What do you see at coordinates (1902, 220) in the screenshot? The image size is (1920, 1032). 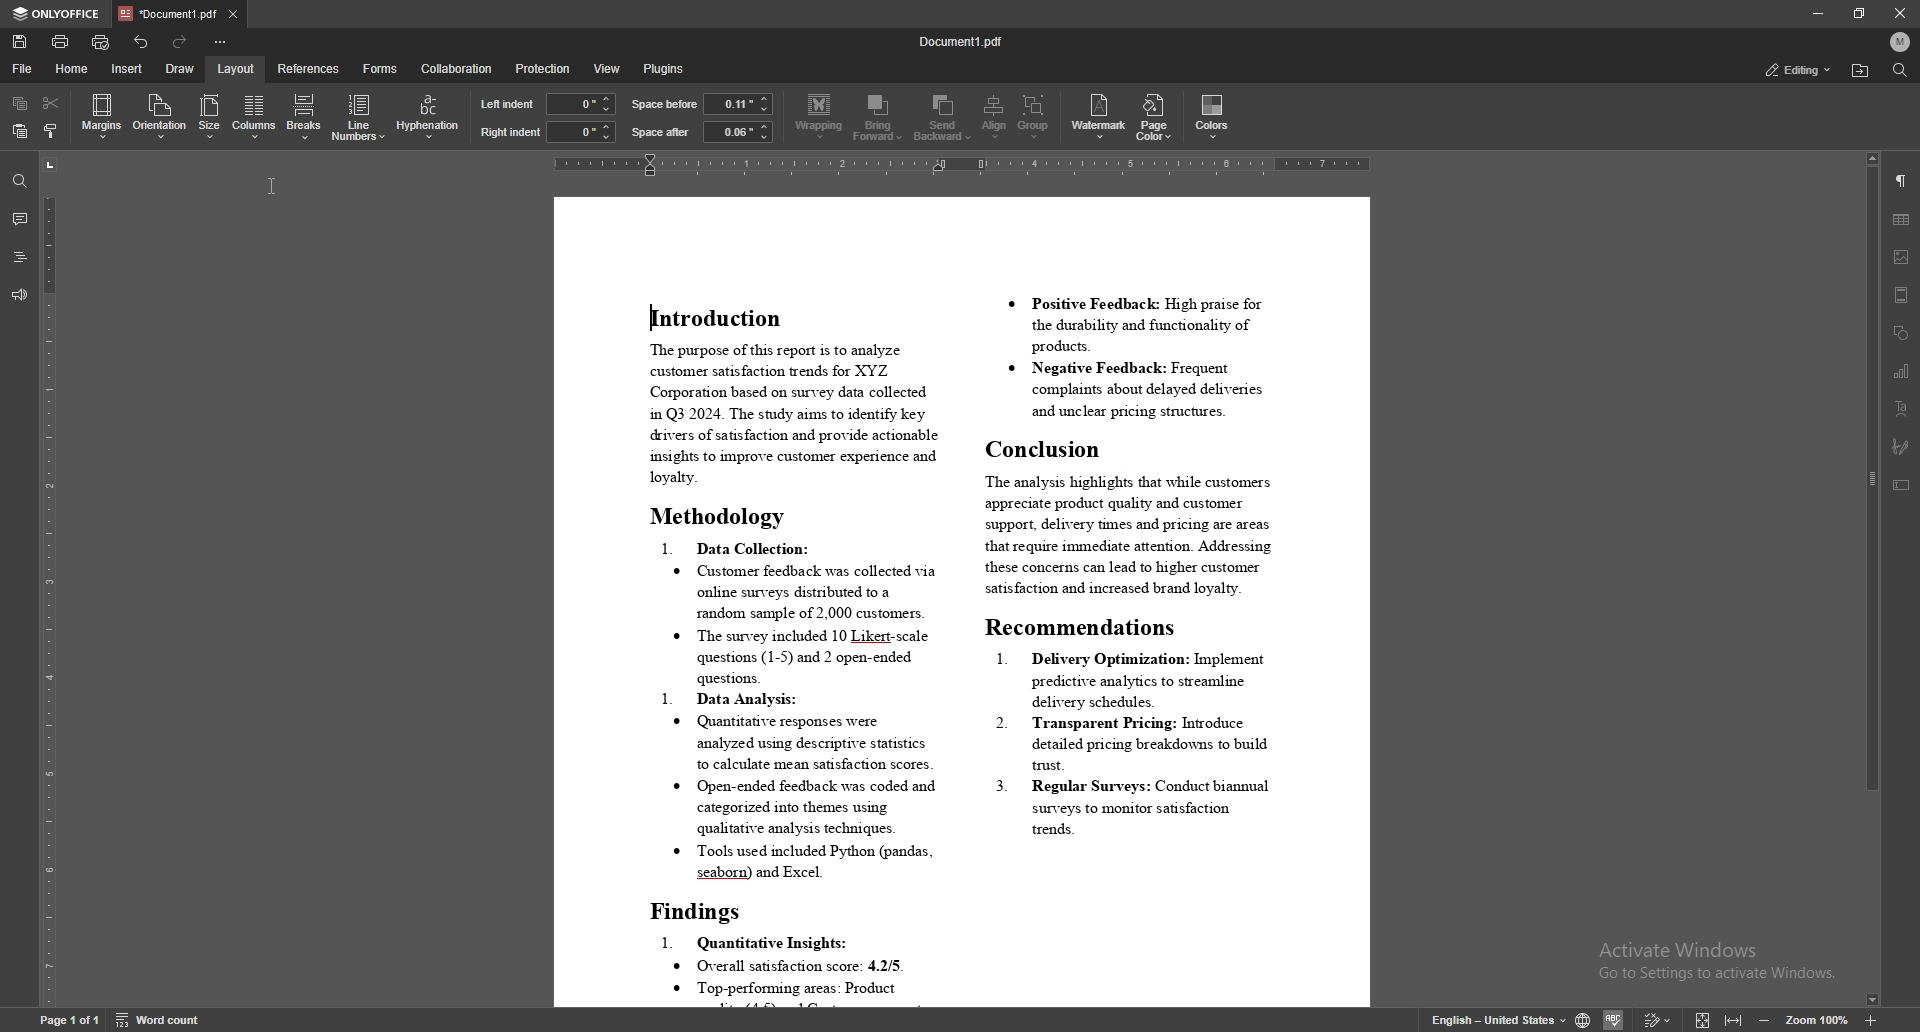 I see `table` at bounding box center [1902, 220].